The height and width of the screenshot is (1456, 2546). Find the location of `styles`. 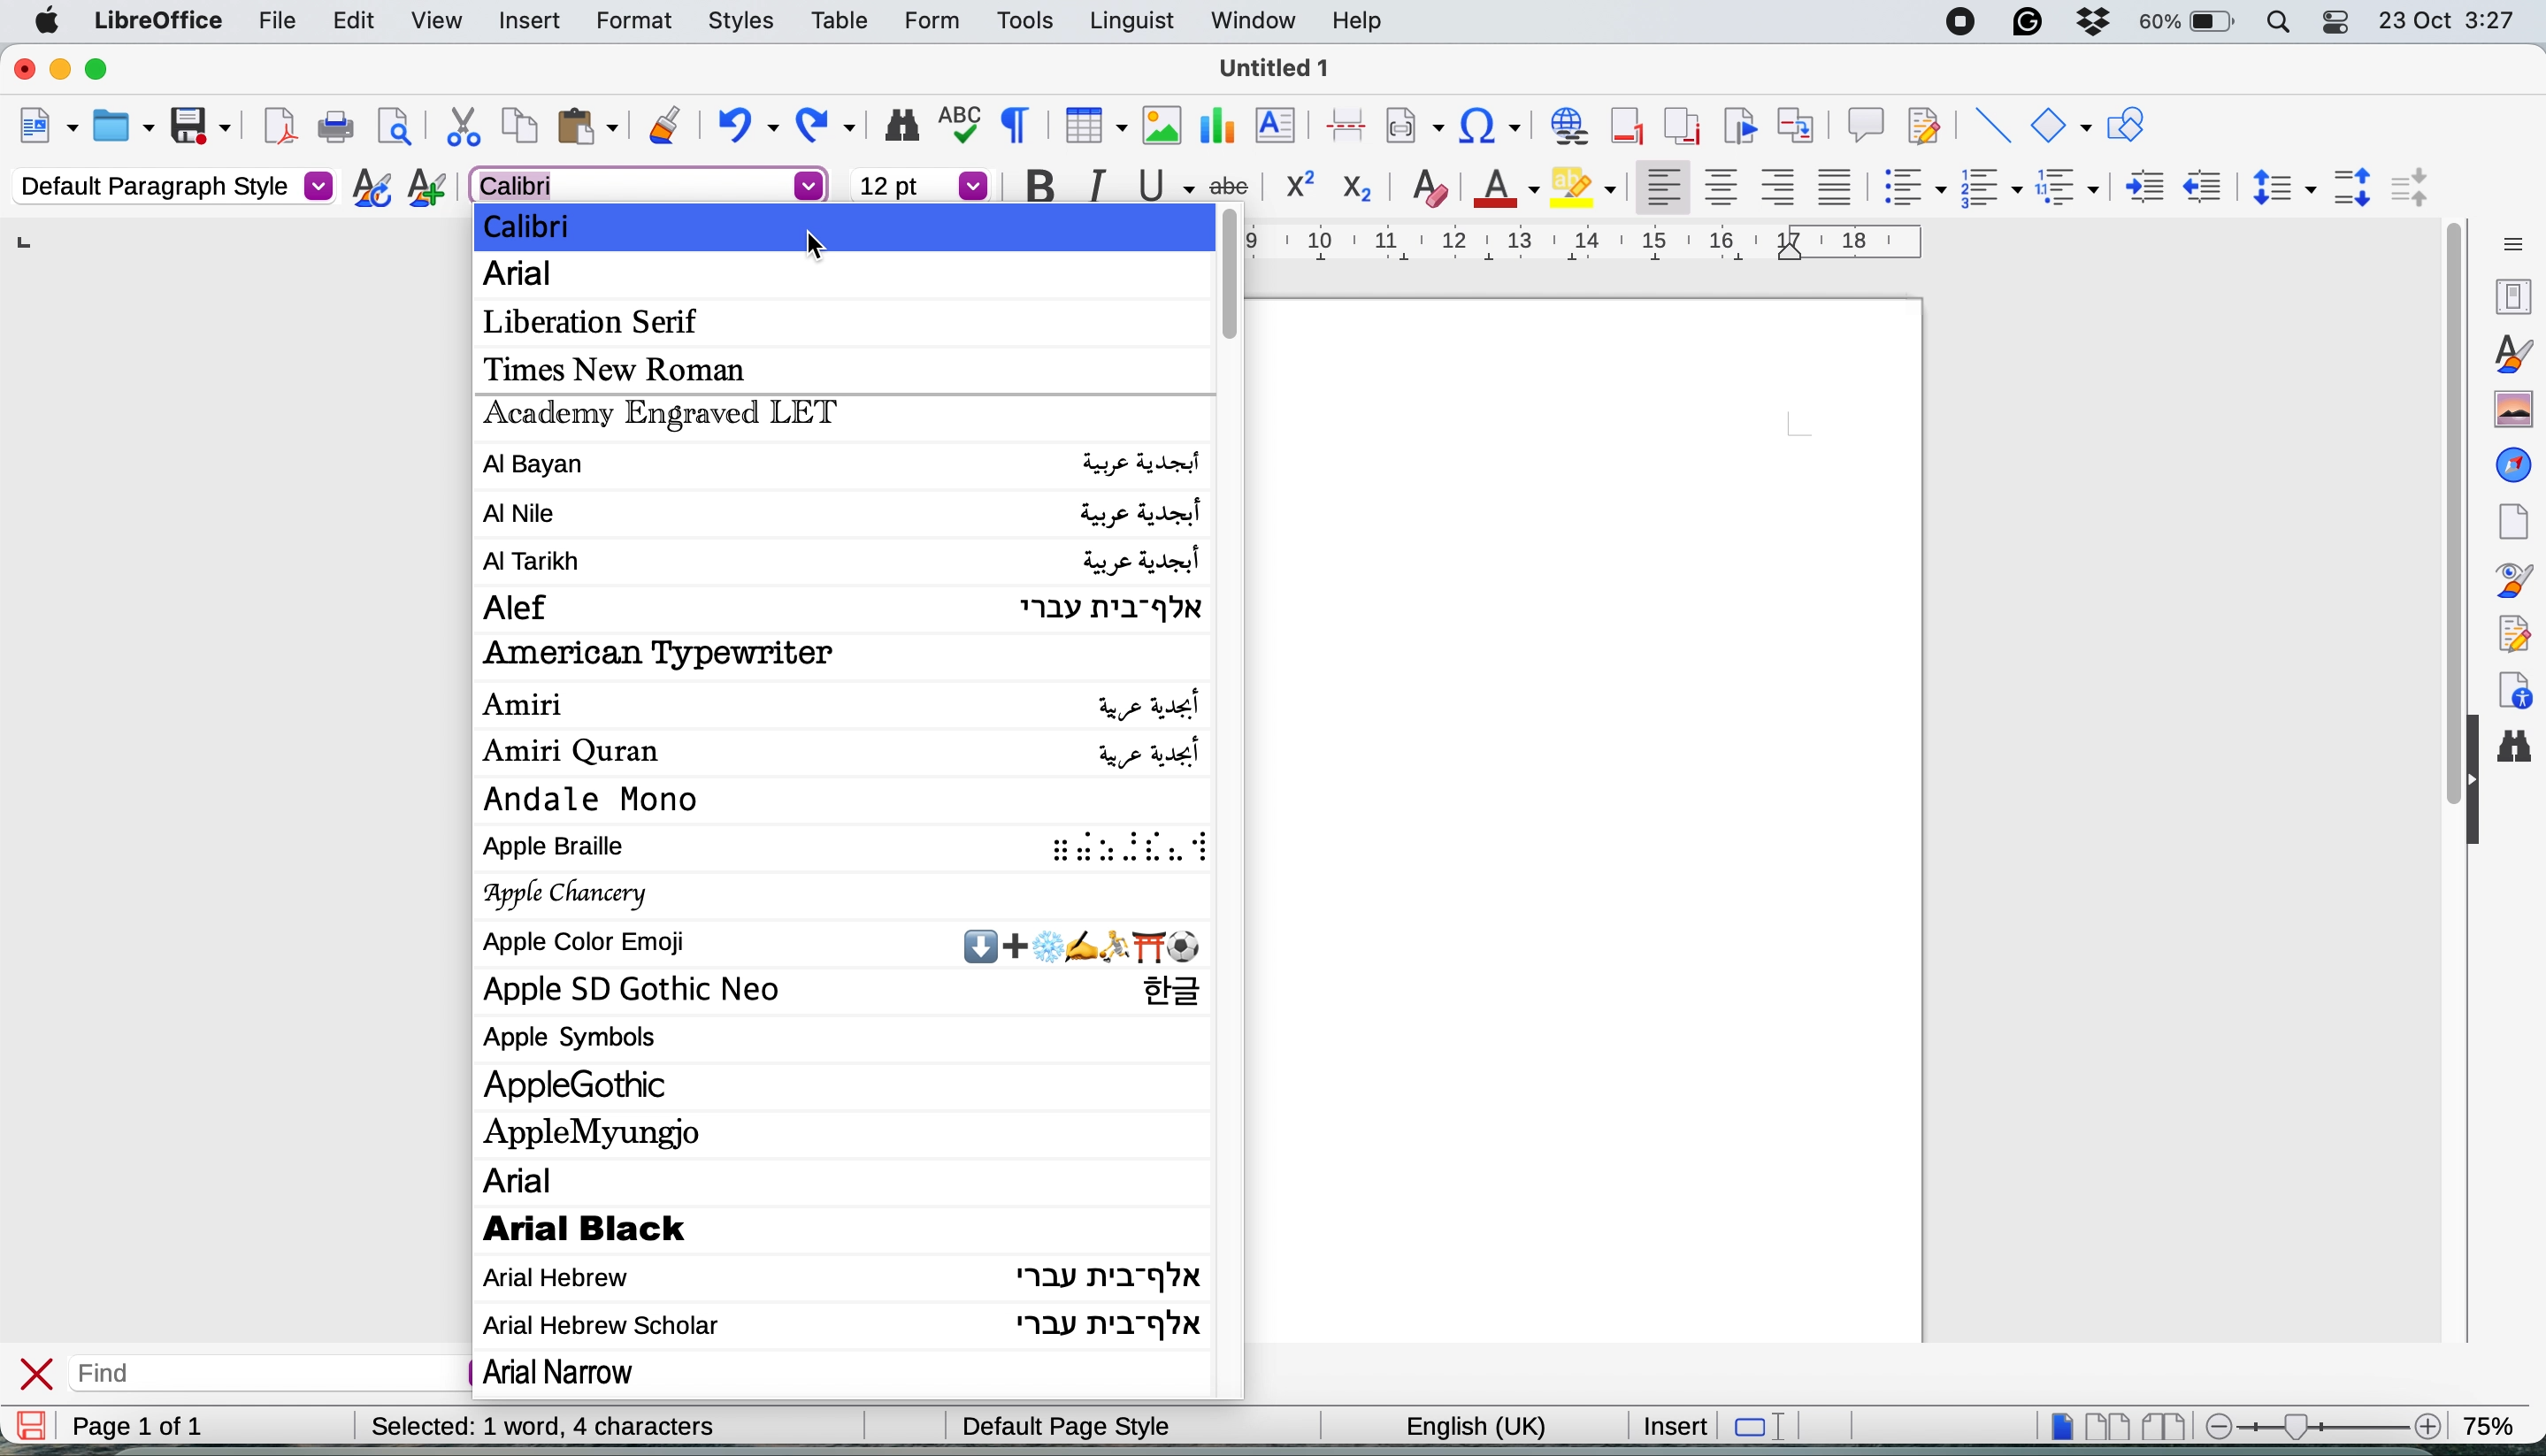

styles is located at coordinates (2511, 352).